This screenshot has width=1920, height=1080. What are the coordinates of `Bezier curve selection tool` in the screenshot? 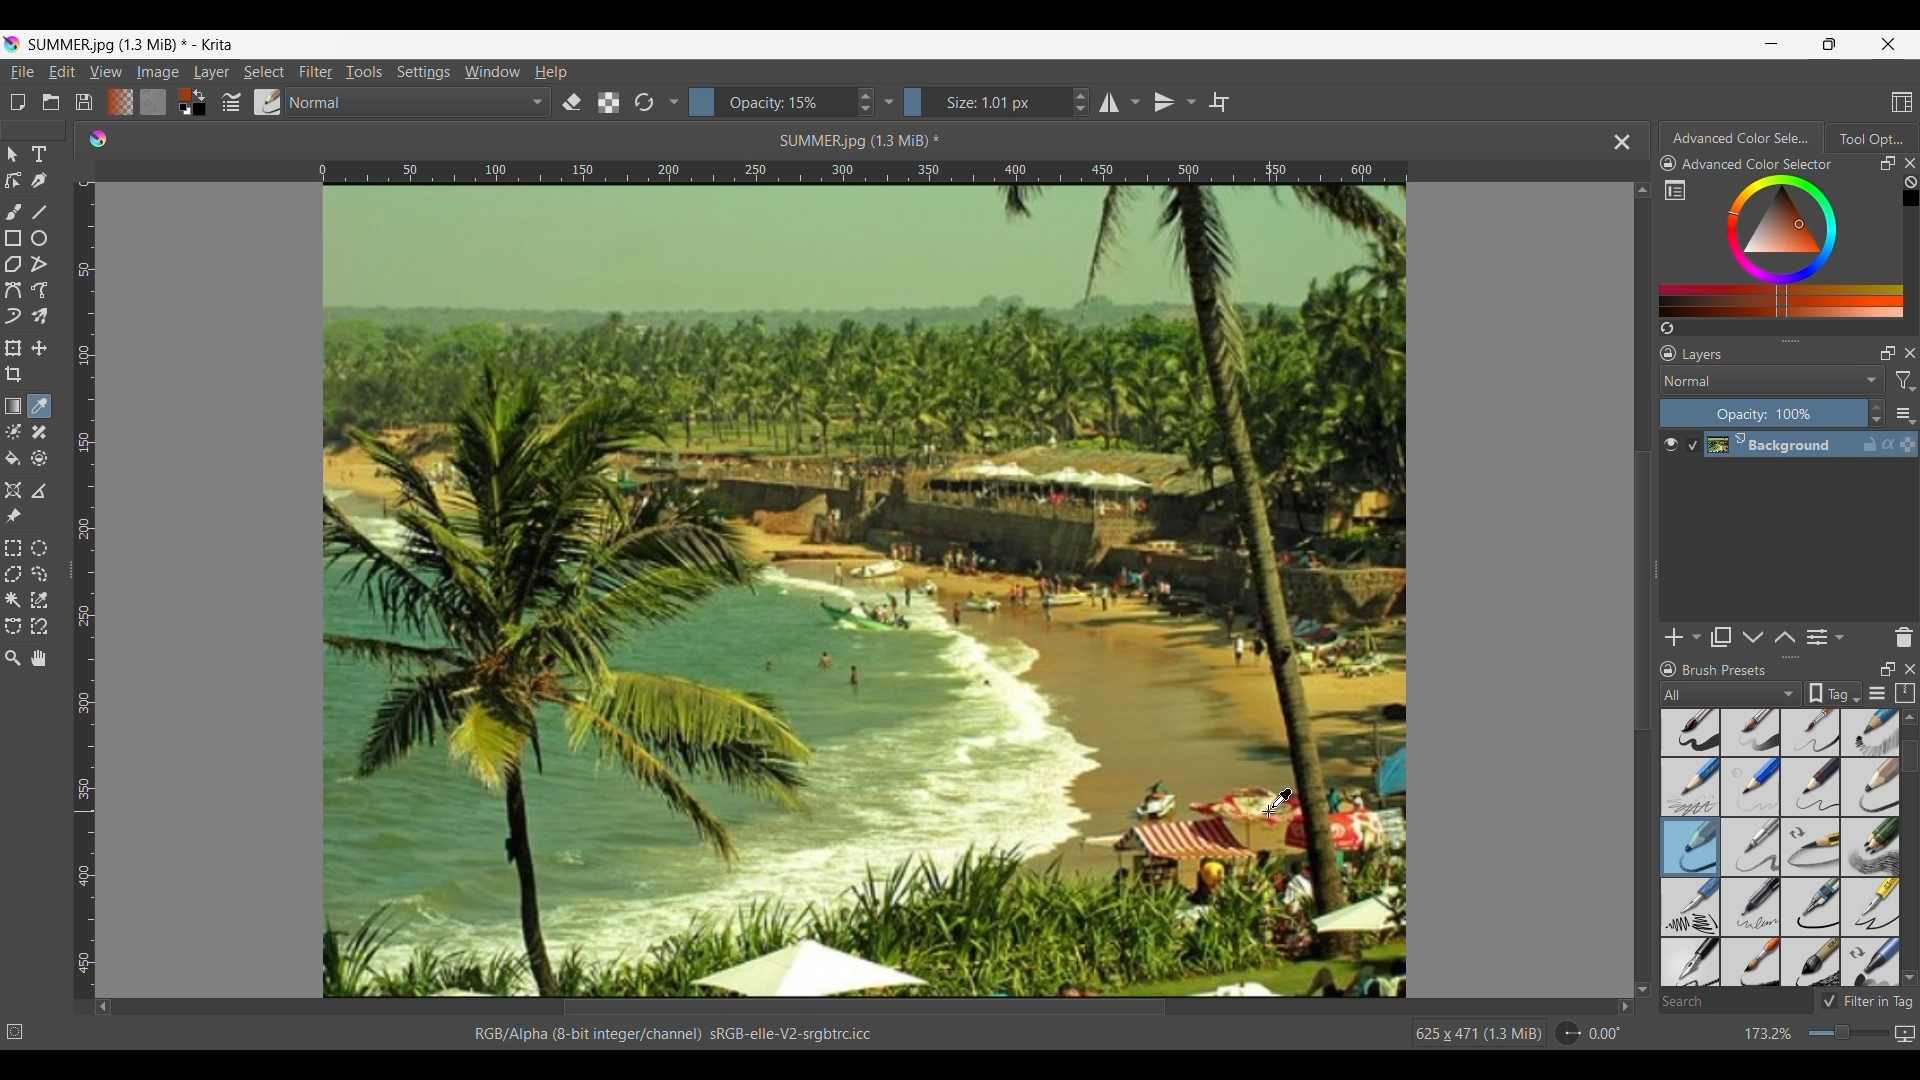 It's located at (13, 627).